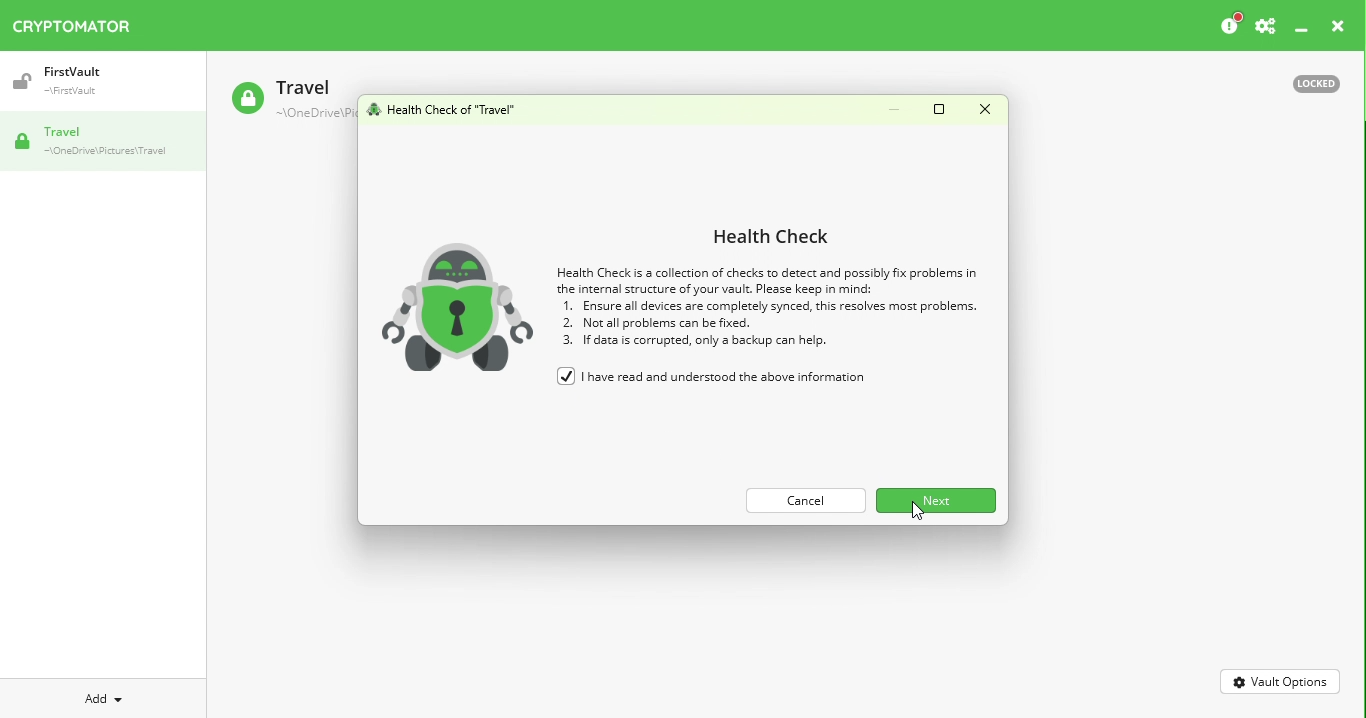 The height and width of the screenshot is (718, 1366). Describe the element at coordinates (287, 104) in the screenshot. I see `Travel` at that location.